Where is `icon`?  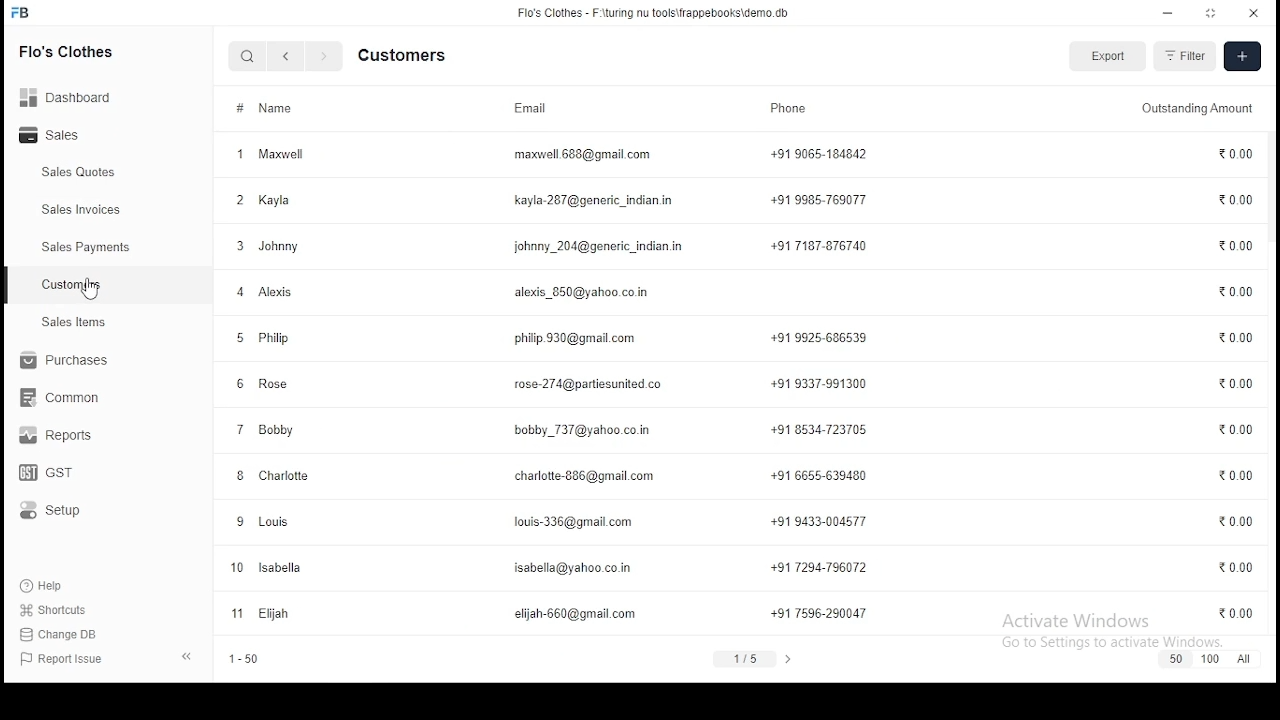
icon is located at coordinates (21, 13).